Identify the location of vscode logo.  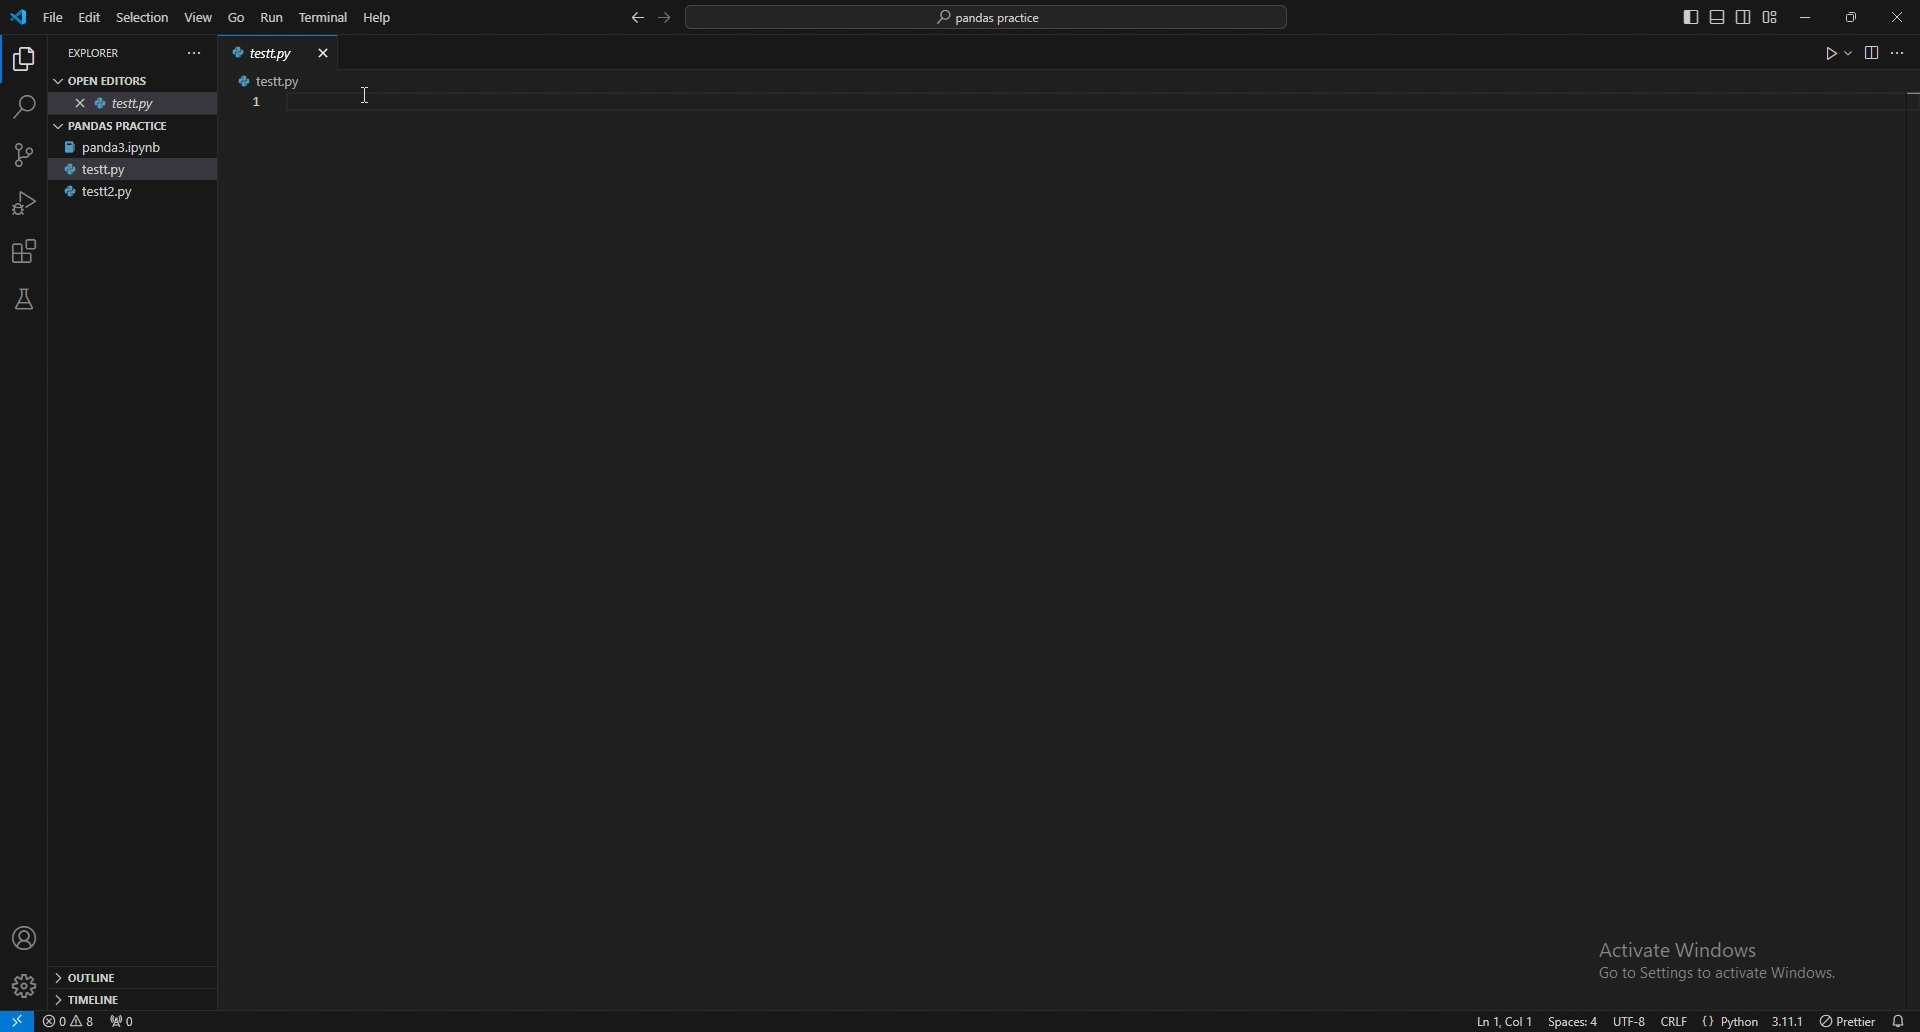
(18, 18).